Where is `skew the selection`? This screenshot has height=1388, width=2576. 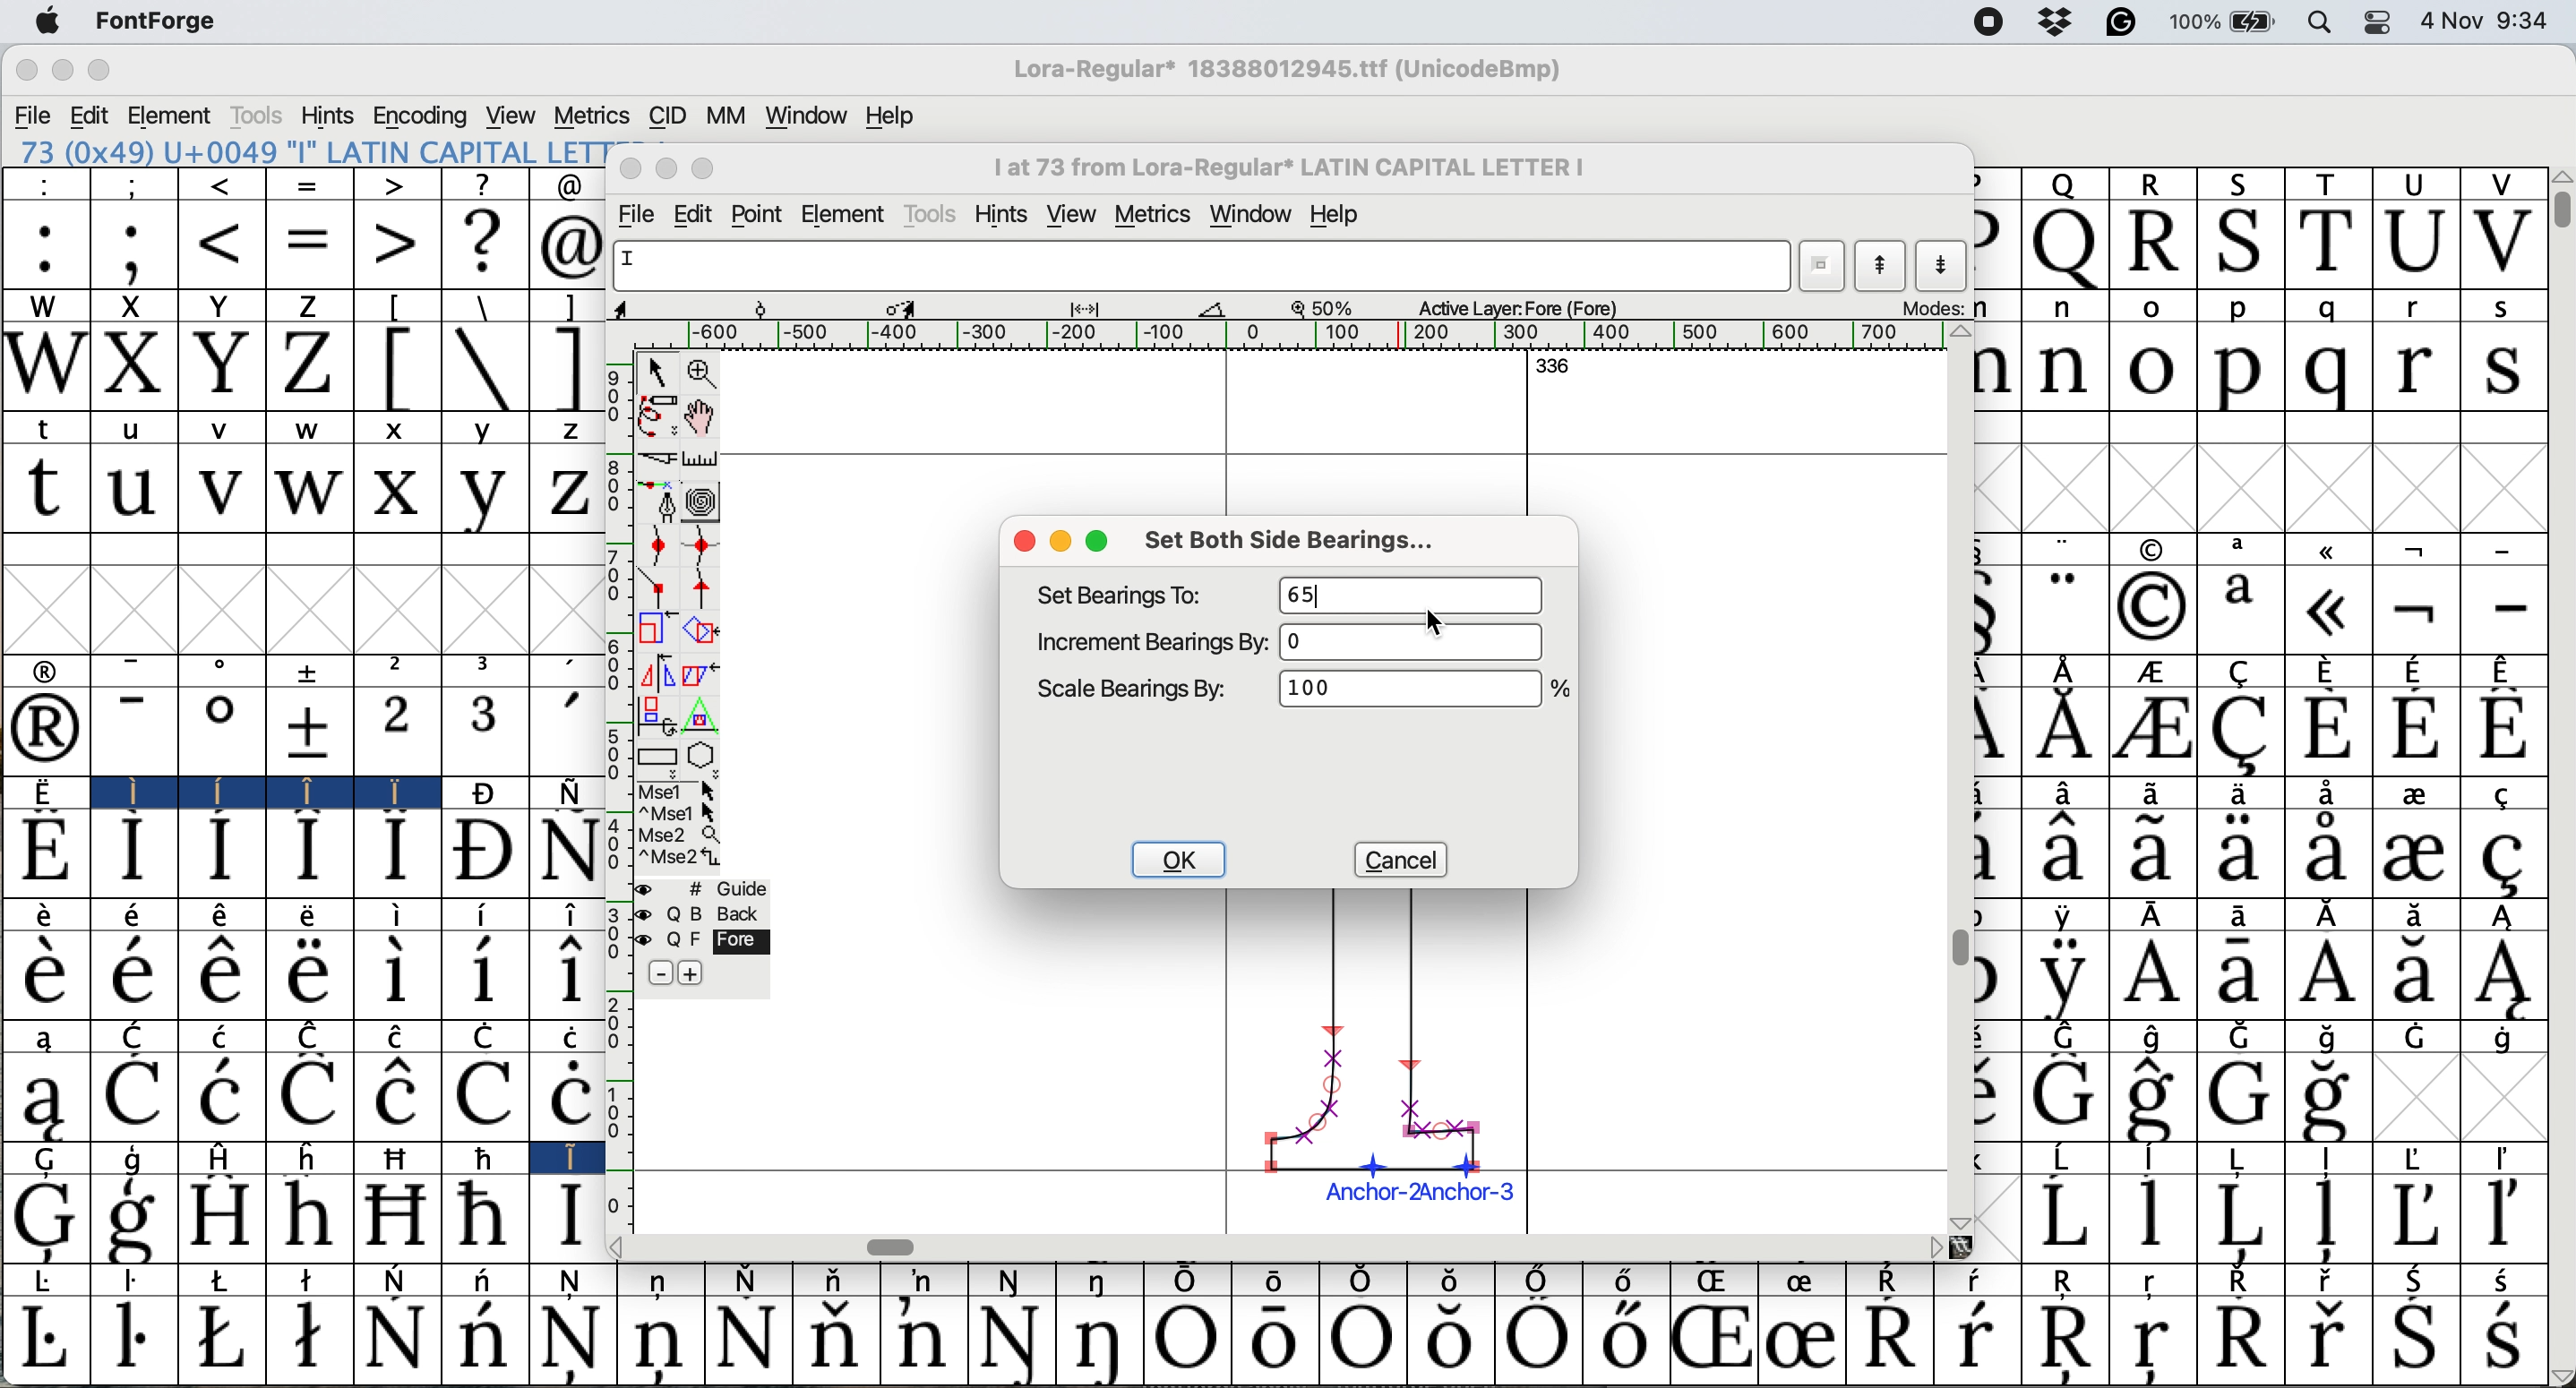
skew the selection is located at coordinates (700, 671).